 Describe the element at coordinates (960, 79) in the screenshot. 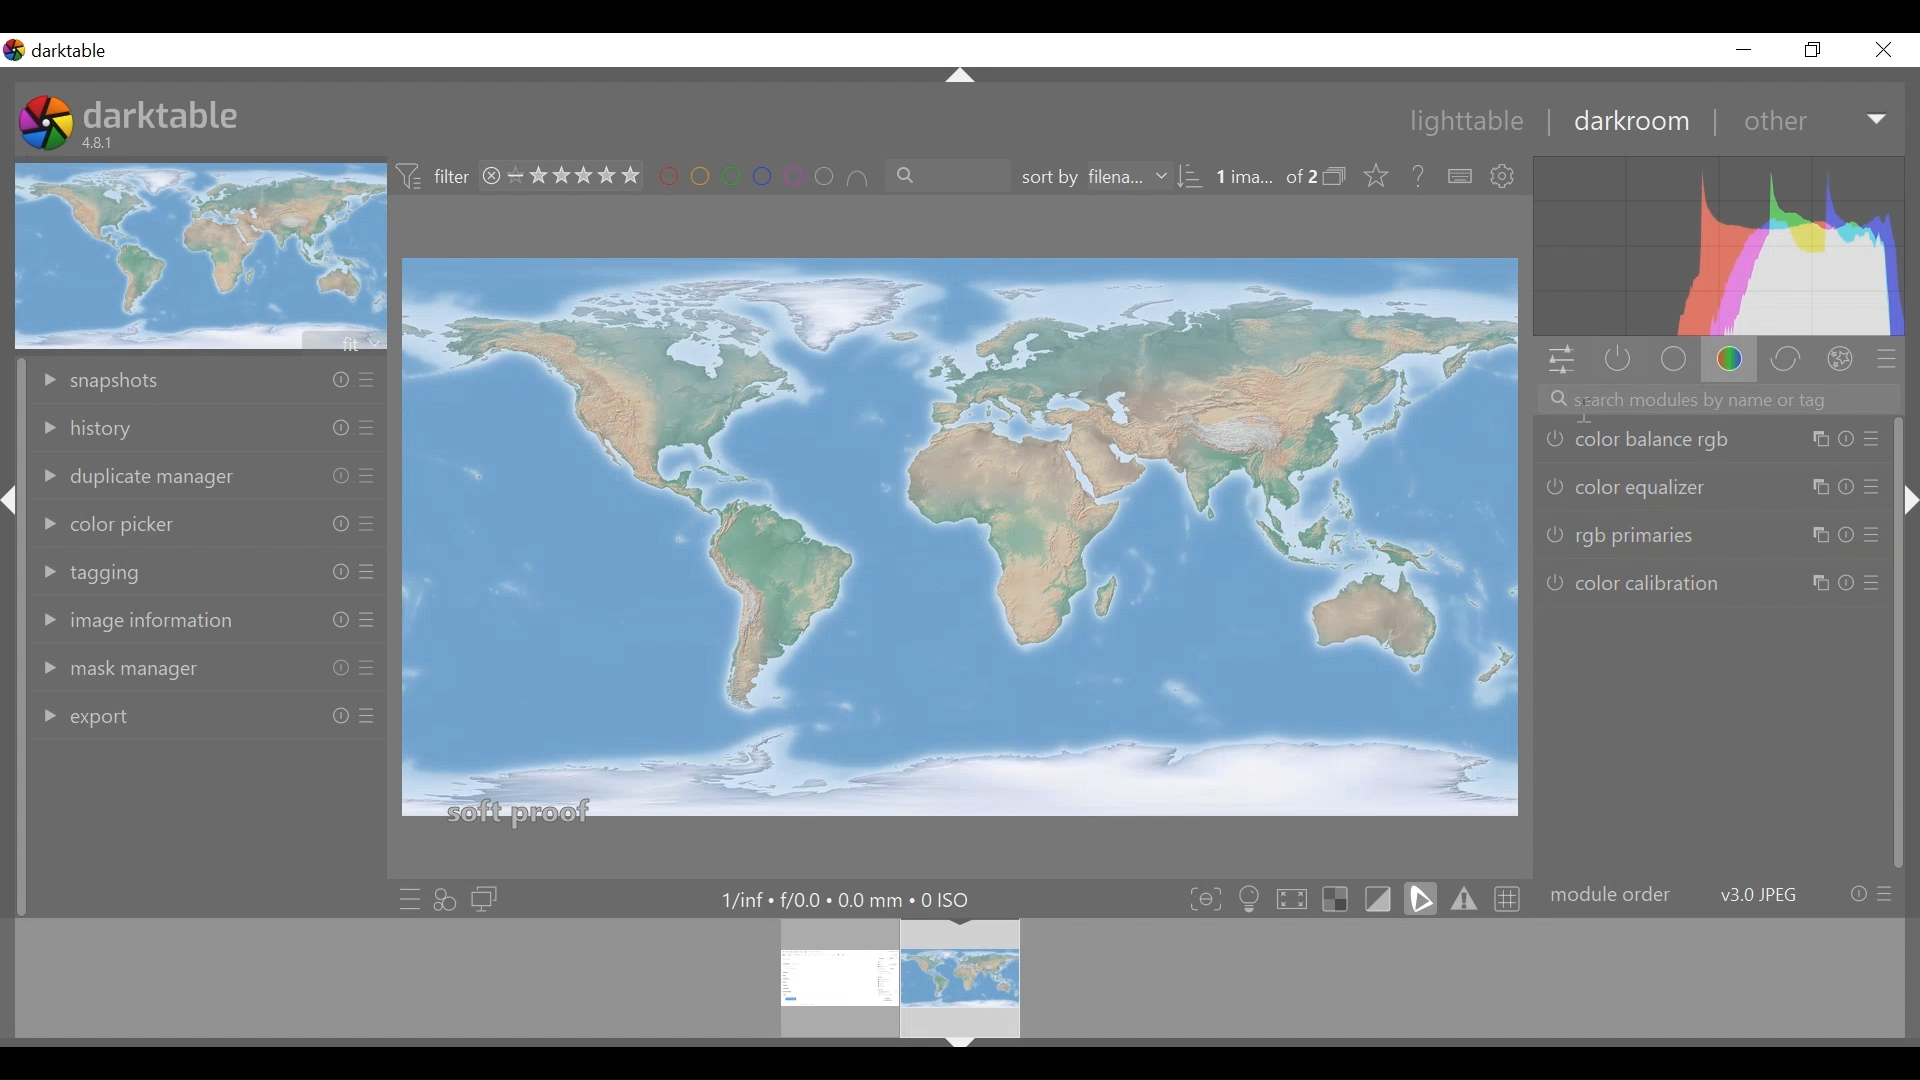

I see `` at that location.